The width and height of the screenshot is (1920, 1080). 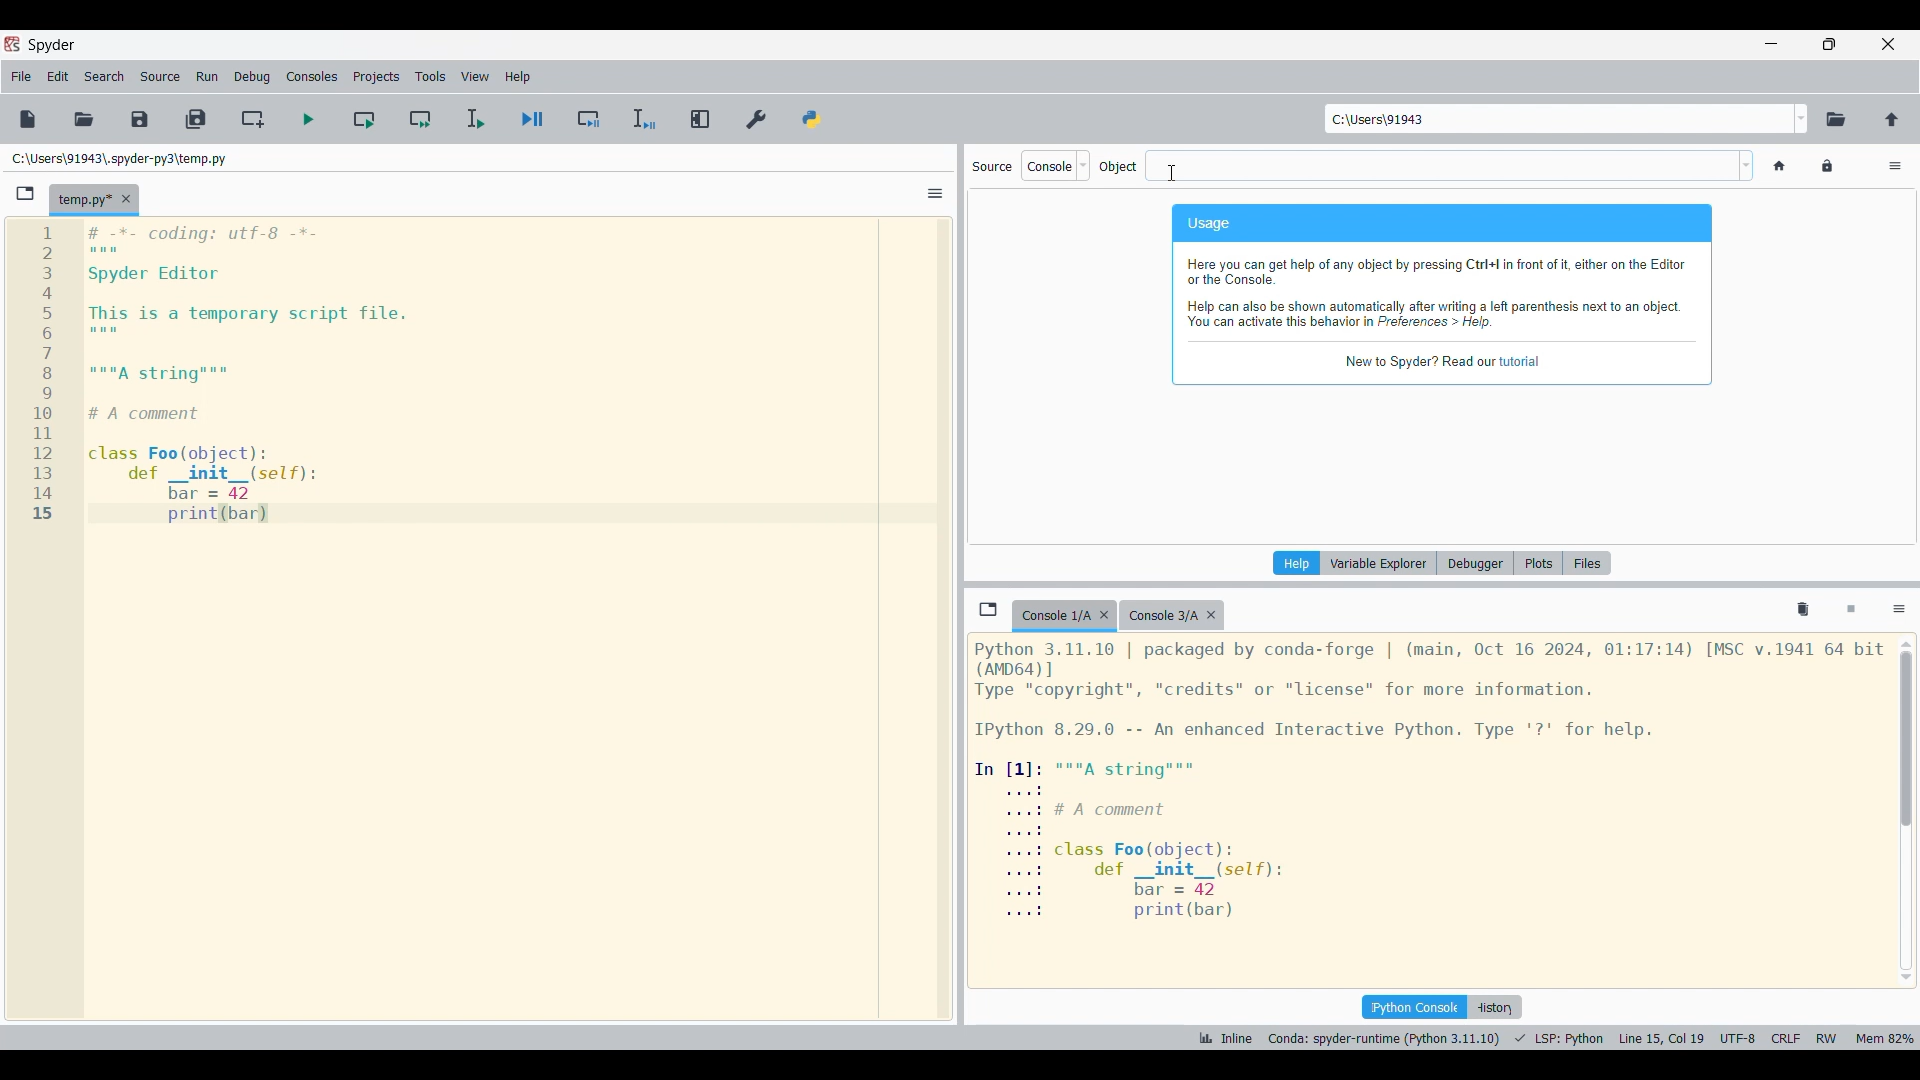 What do you see at coordinates (313, 76) in the screenshot?
I see `Consoles menu` at bounding box center [313, 76].